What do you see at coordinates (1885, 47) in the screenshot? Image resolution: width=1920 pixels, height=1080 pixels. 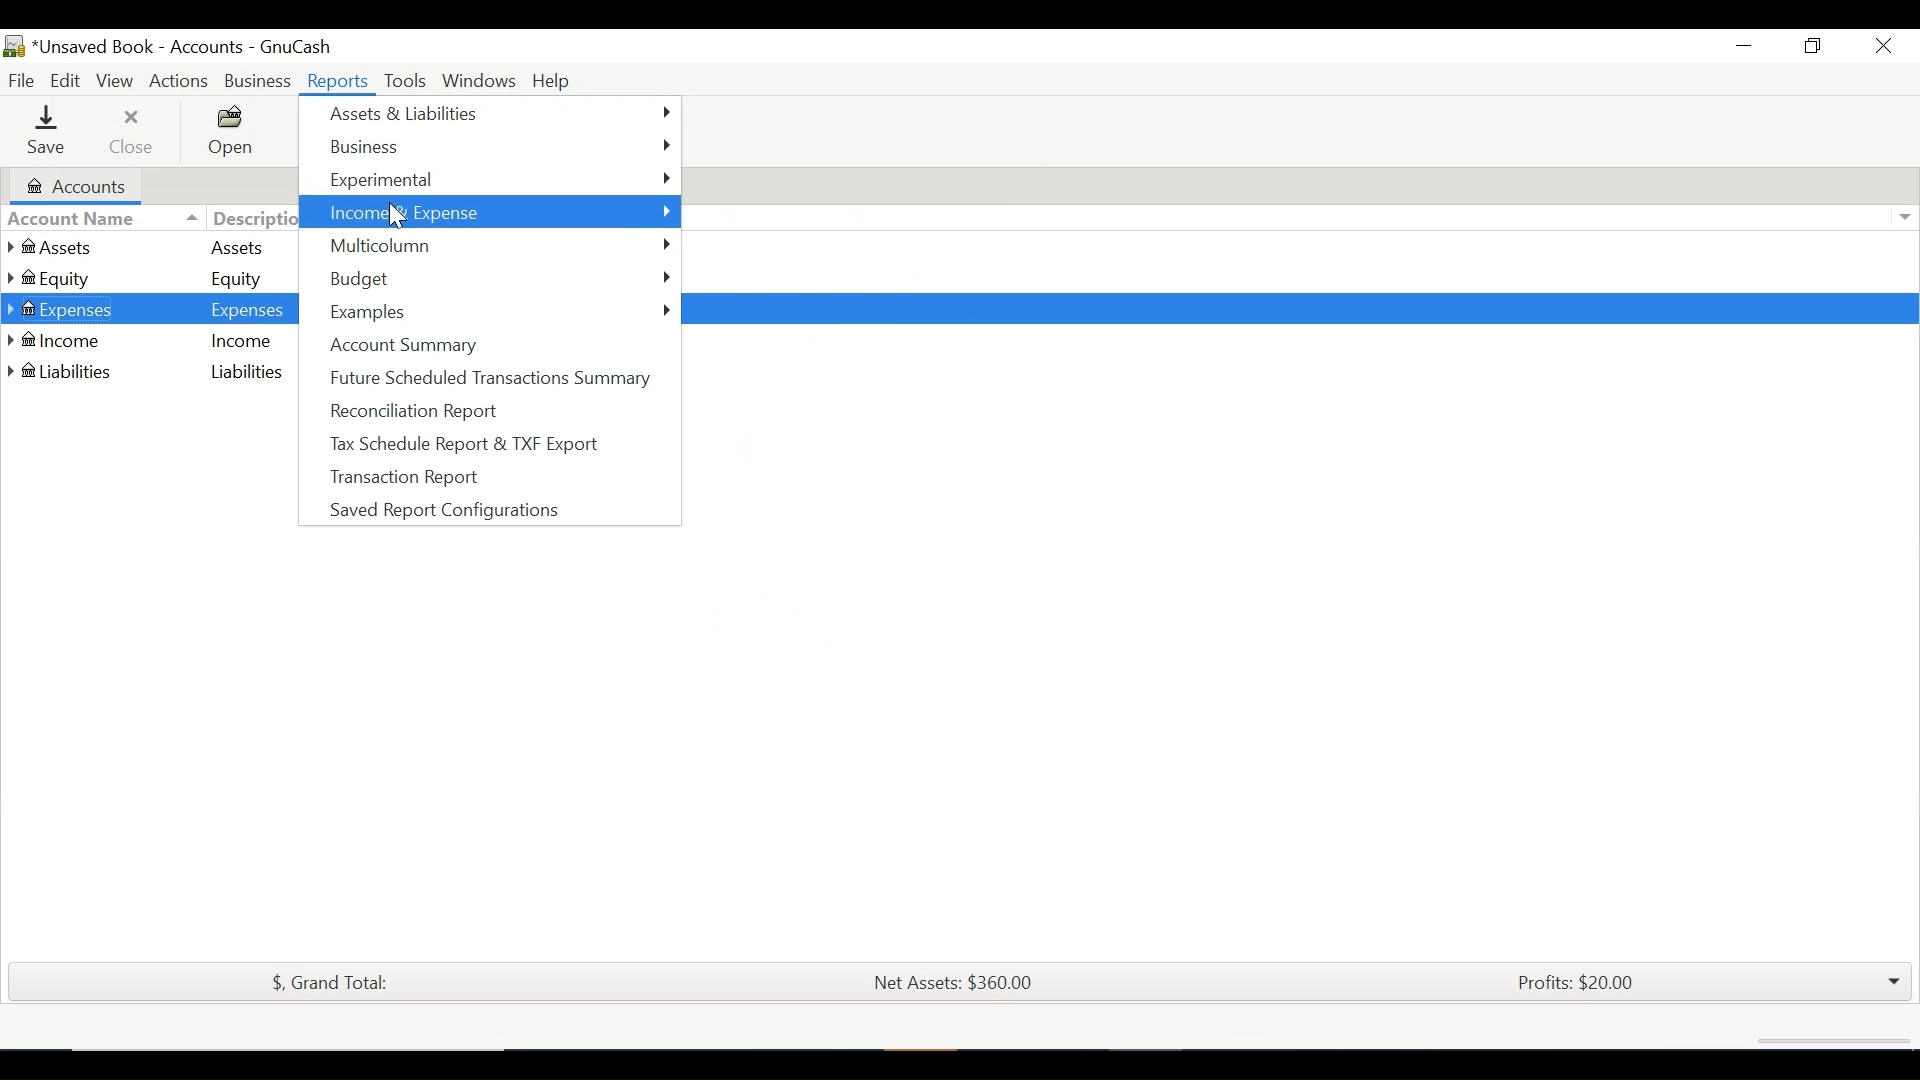 I see `Close` at bounding box center [1885, 47].